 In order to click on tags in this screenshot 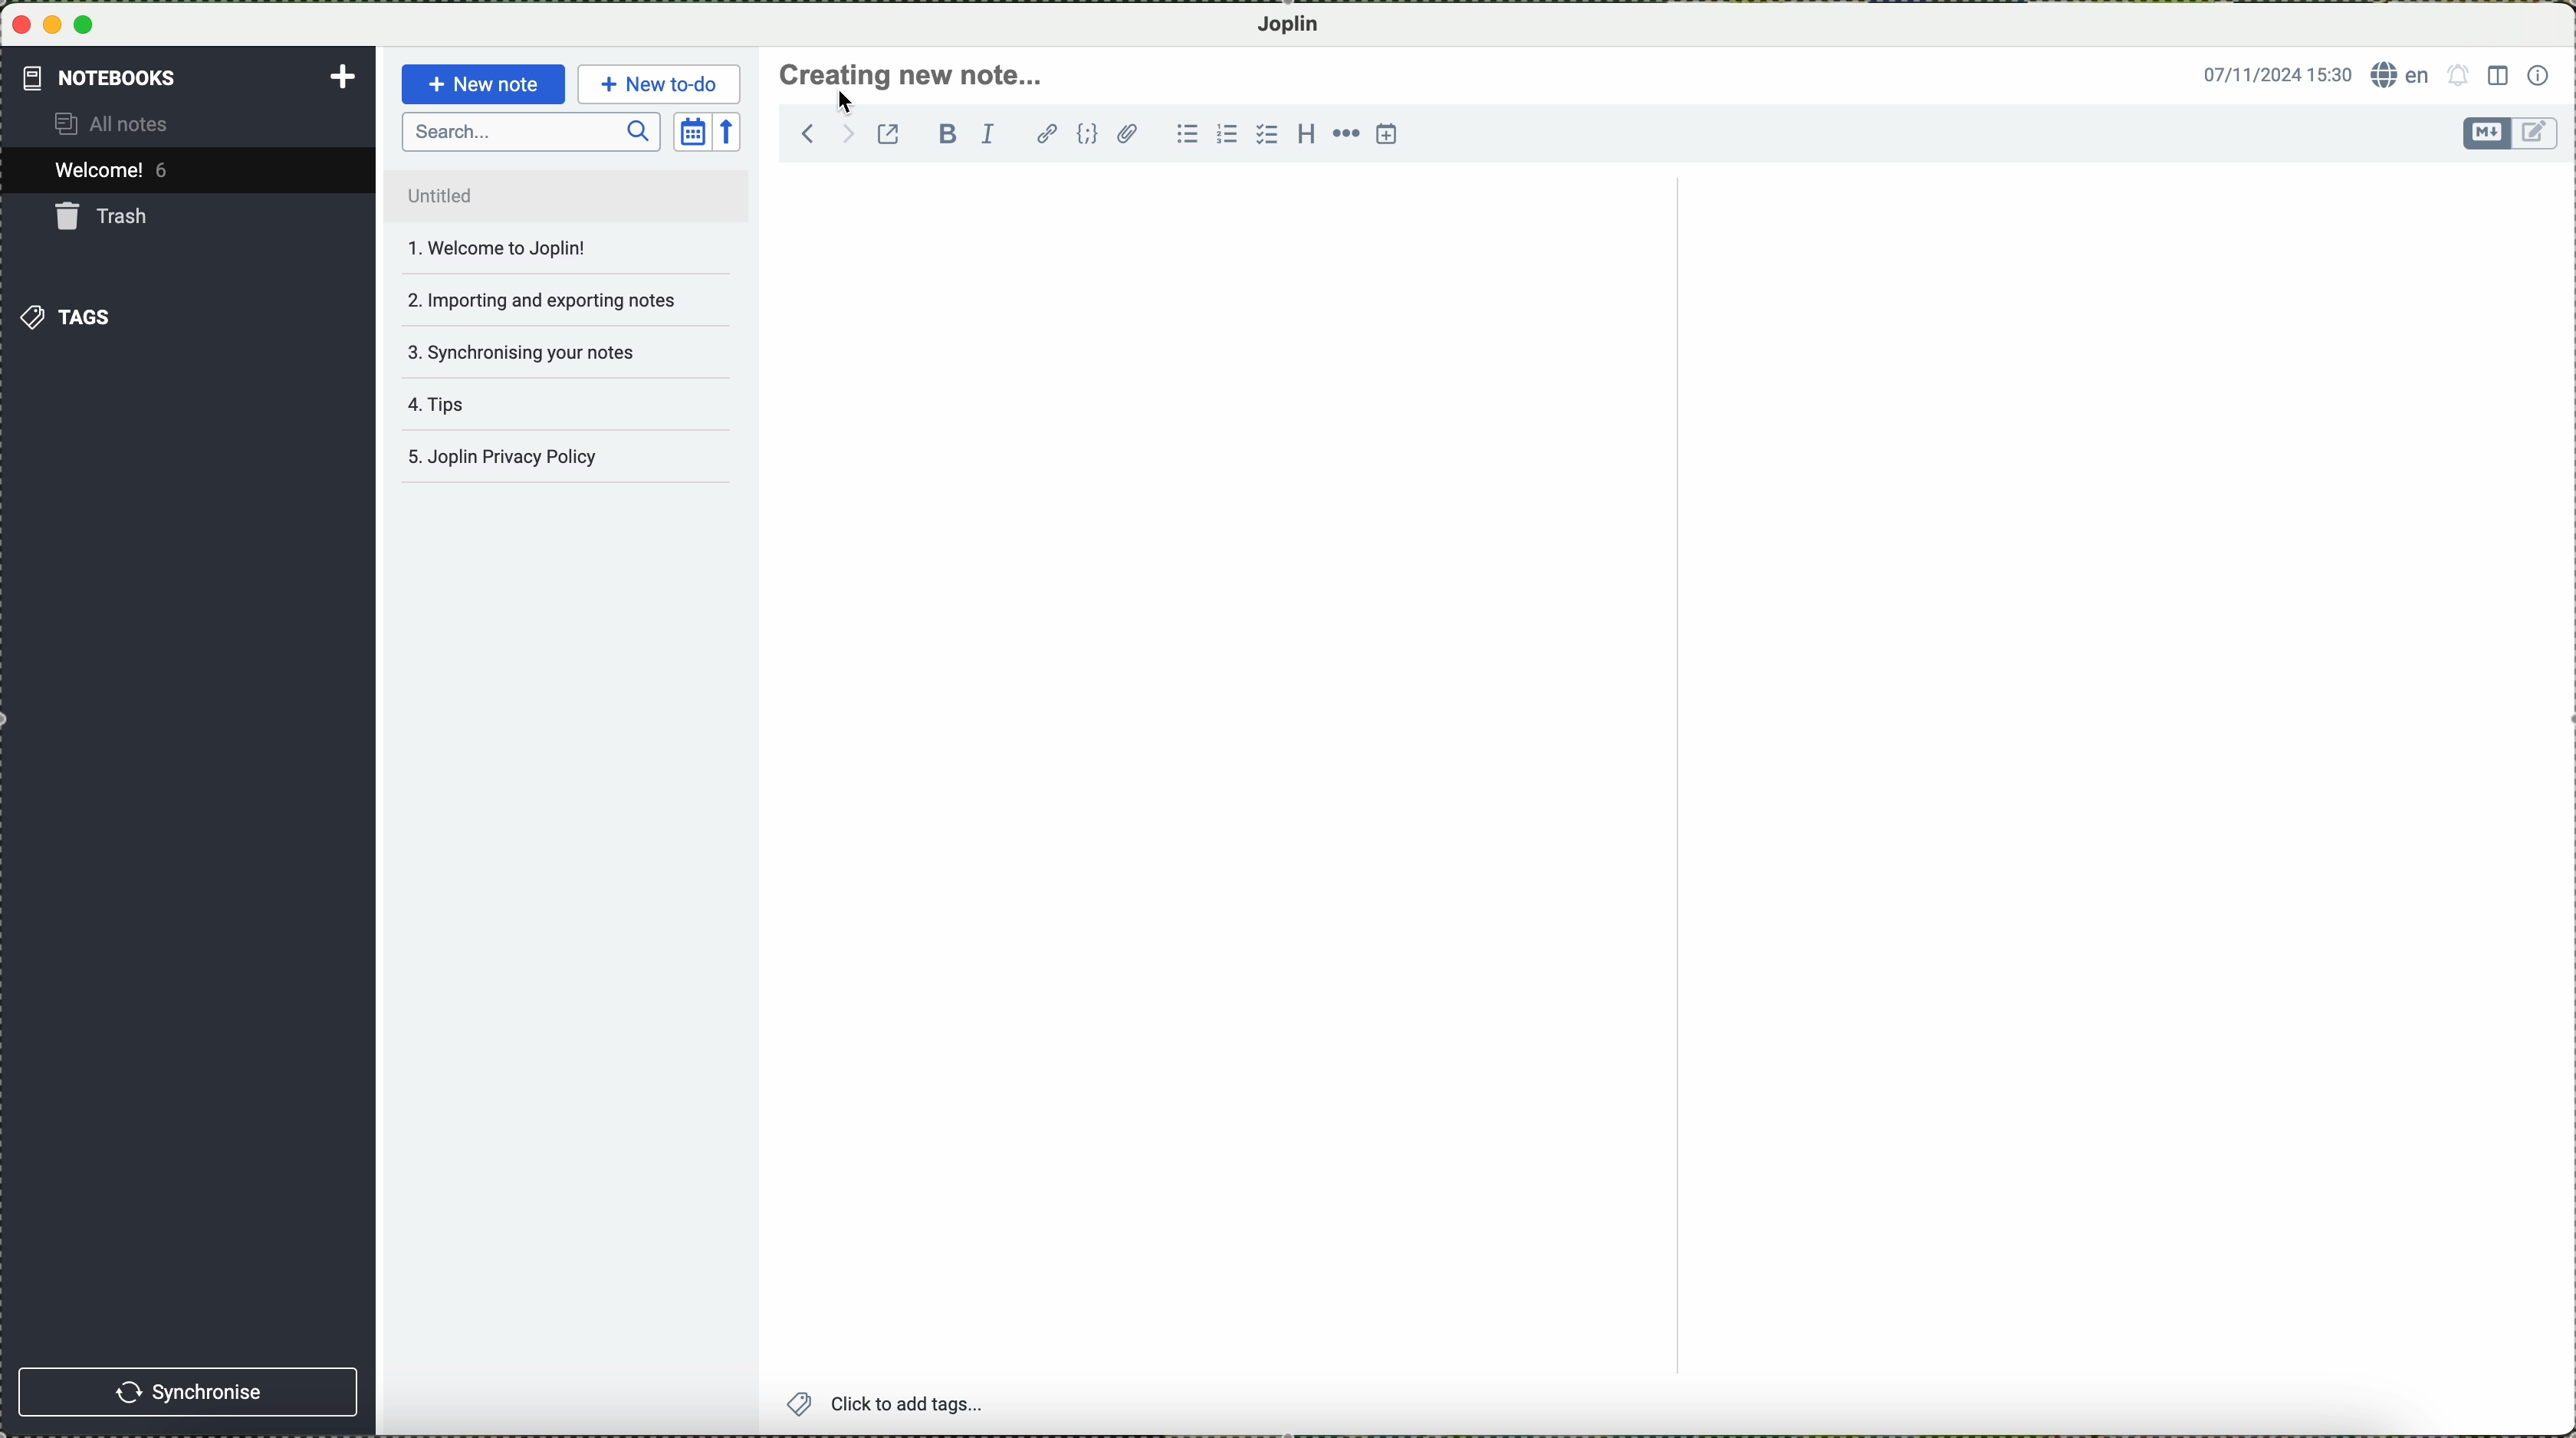, I will do `click(69, 316)`.